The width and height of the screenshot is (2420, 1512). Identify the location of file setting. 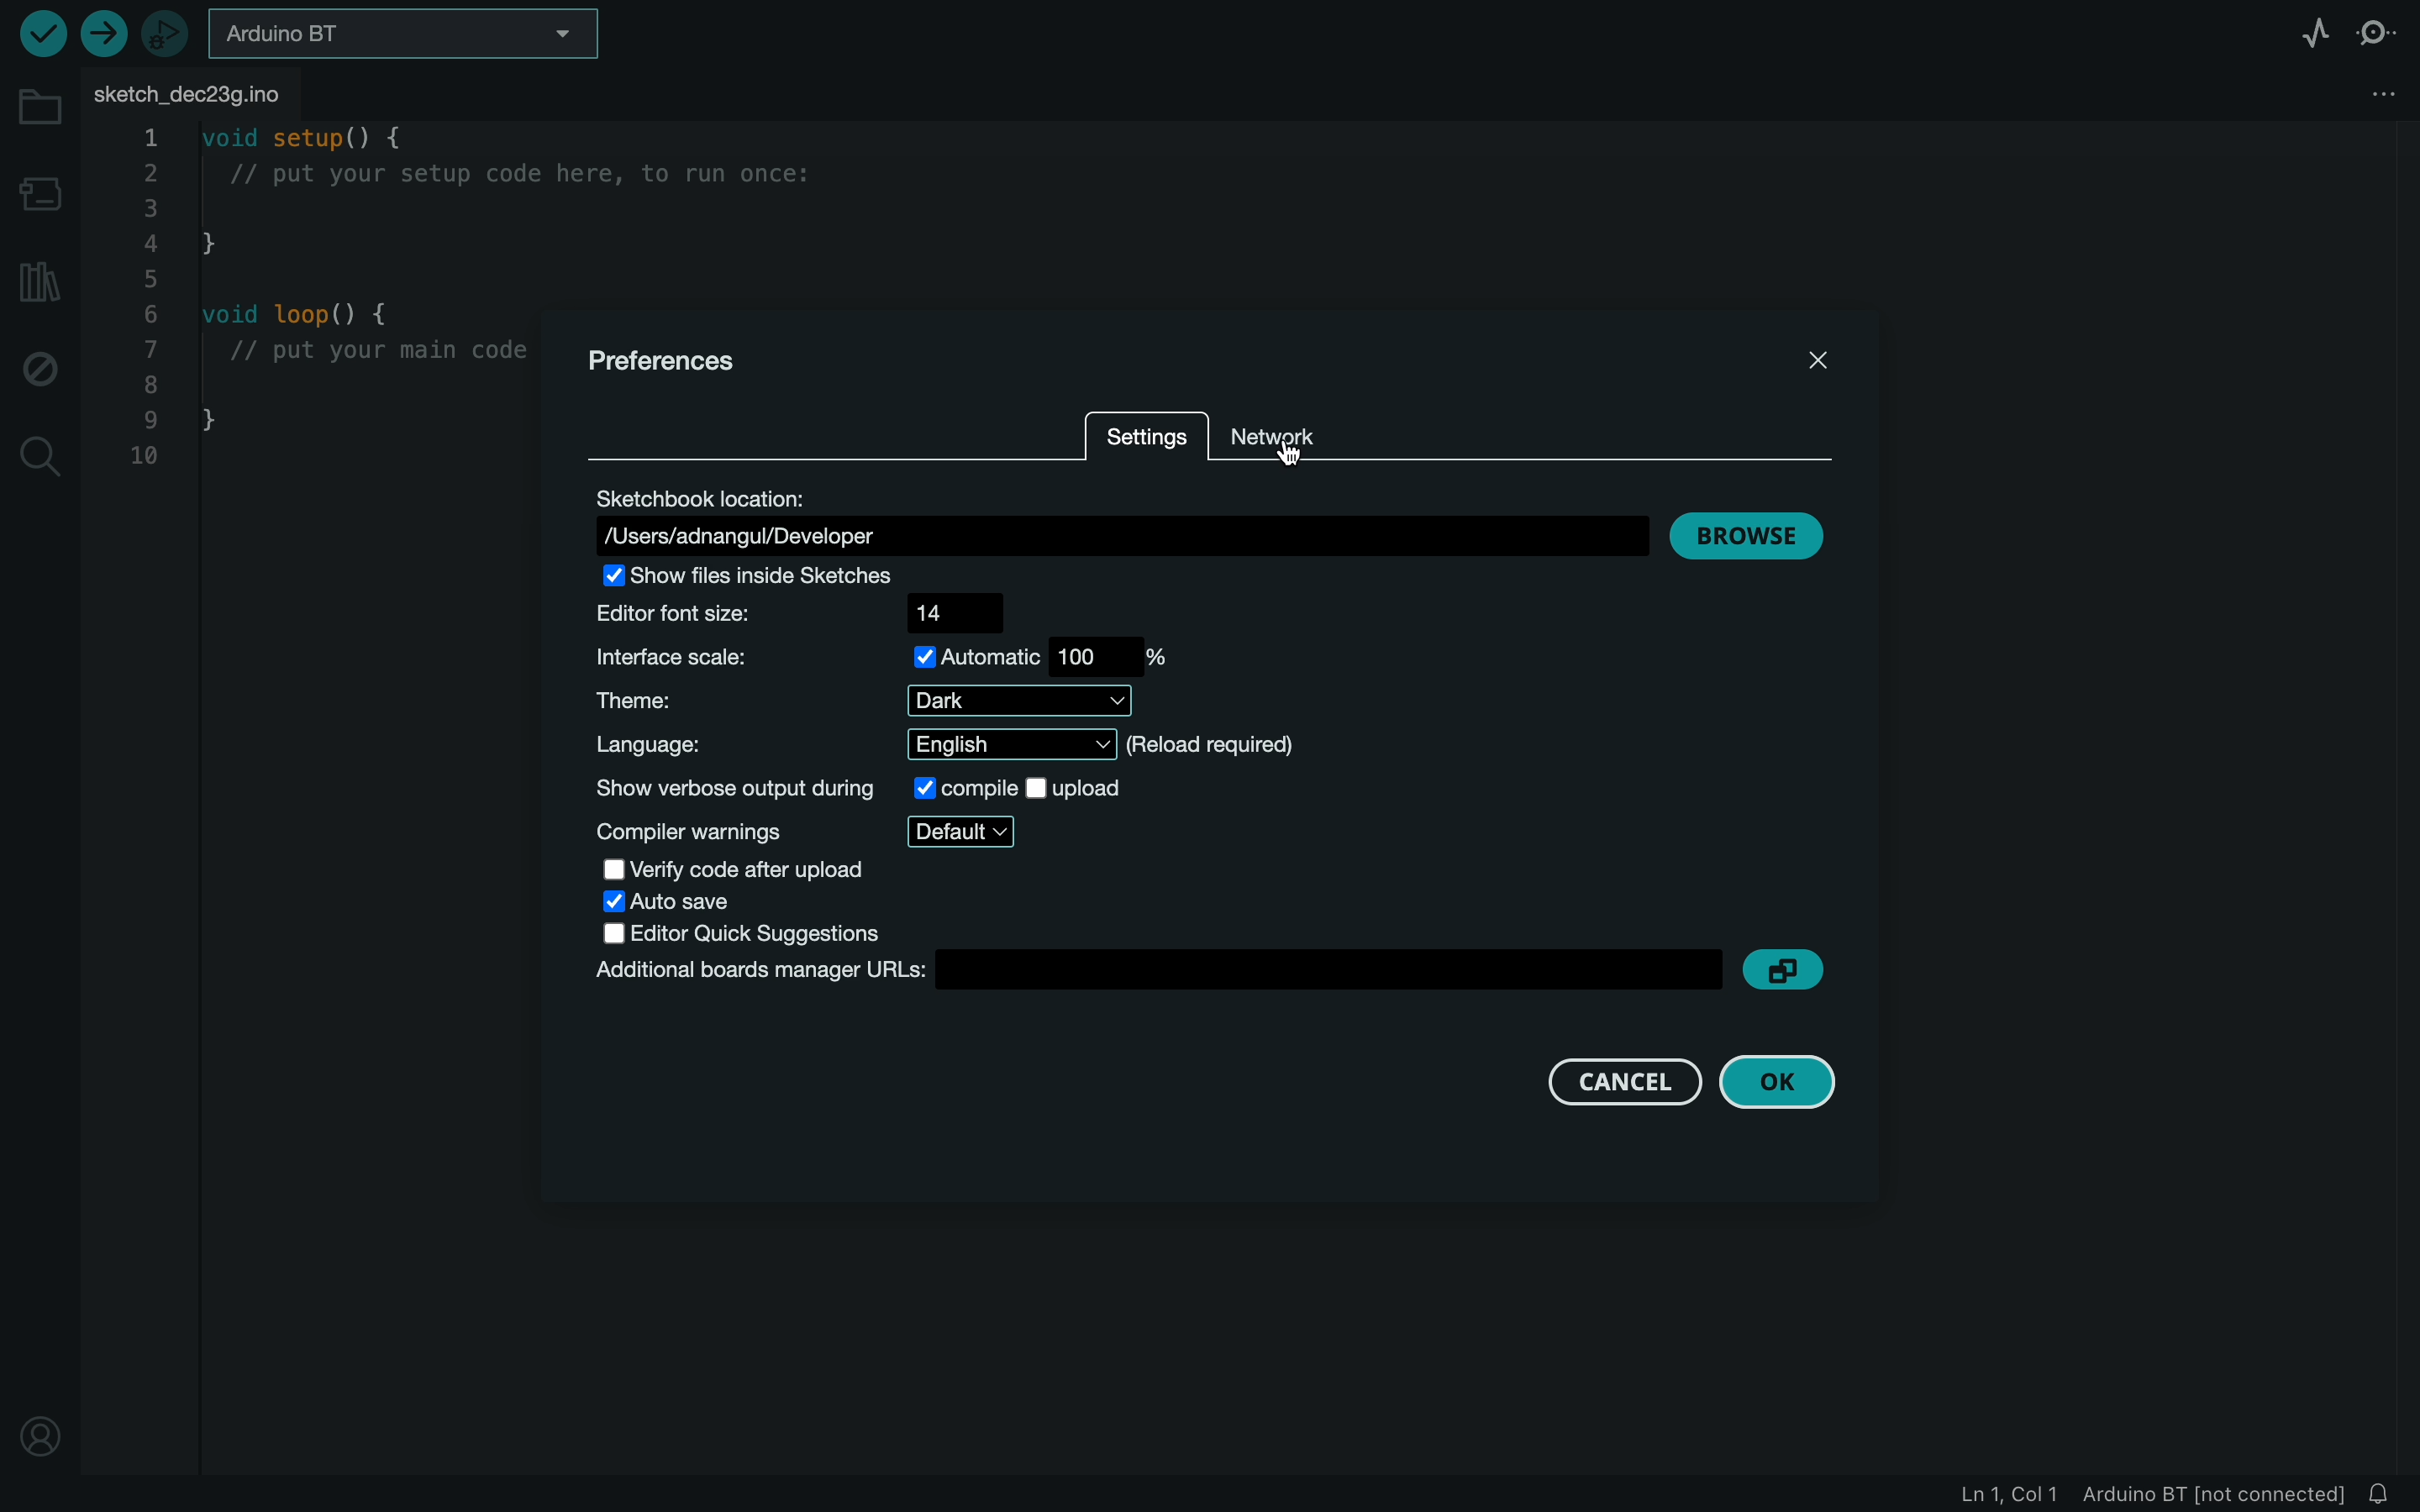
(2349, 89).